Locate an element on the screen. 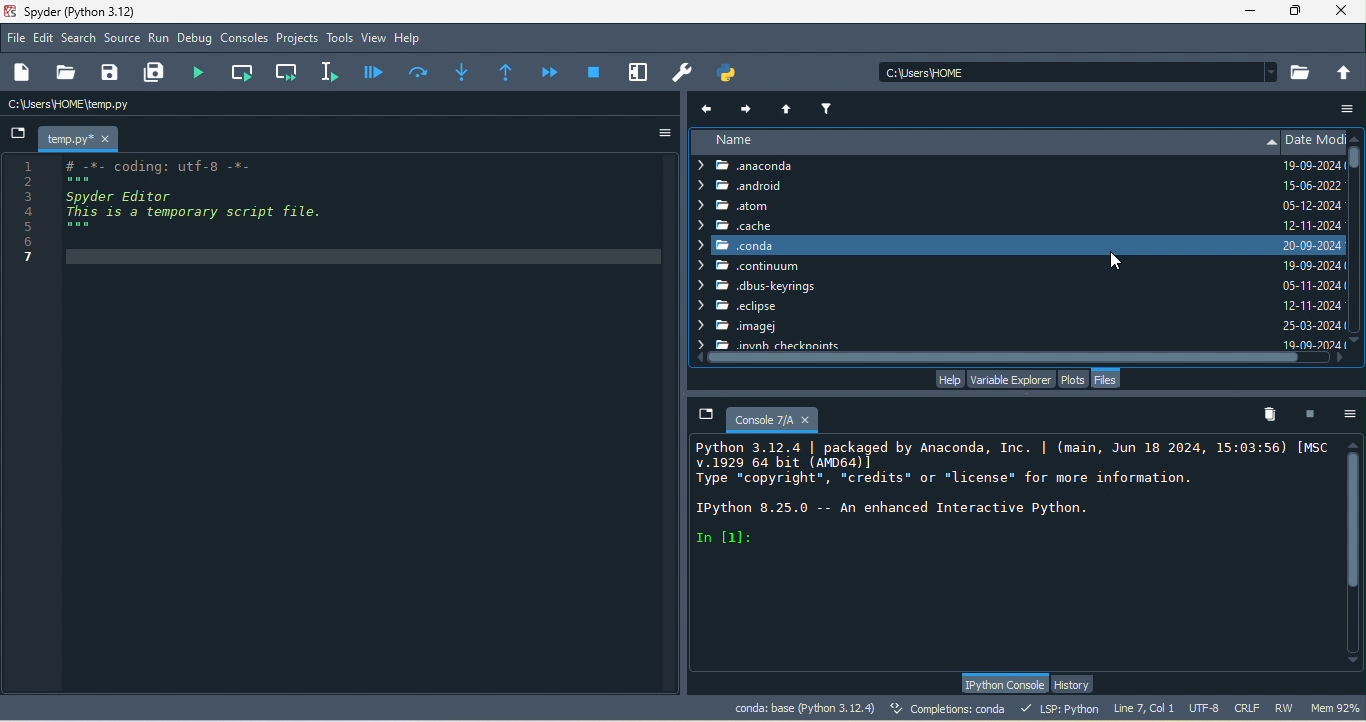 This screenshot has height=722, width=1366. method is located at coordinates (462, 70).